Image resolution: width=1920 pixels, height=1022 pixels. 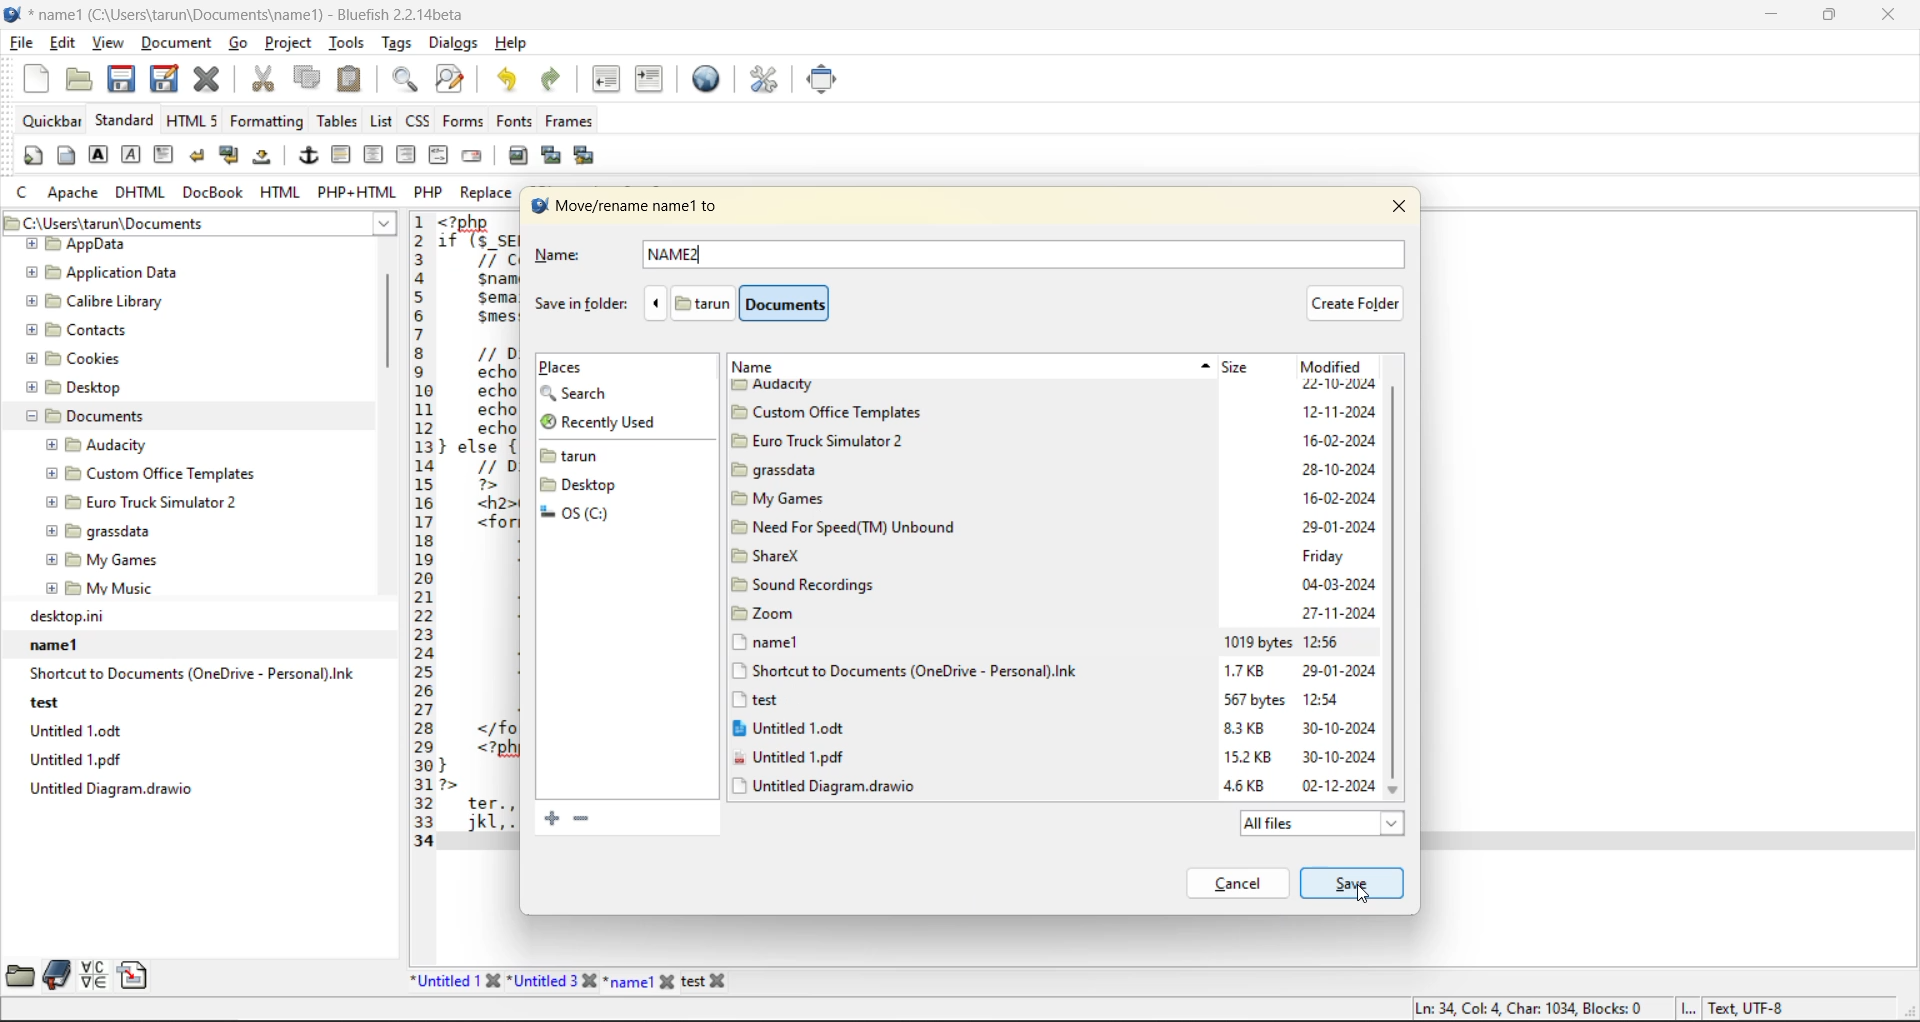 What do you see at coordinates (100, 155) in the screenshot?
I see `strong` at bounding box center [100, 155].